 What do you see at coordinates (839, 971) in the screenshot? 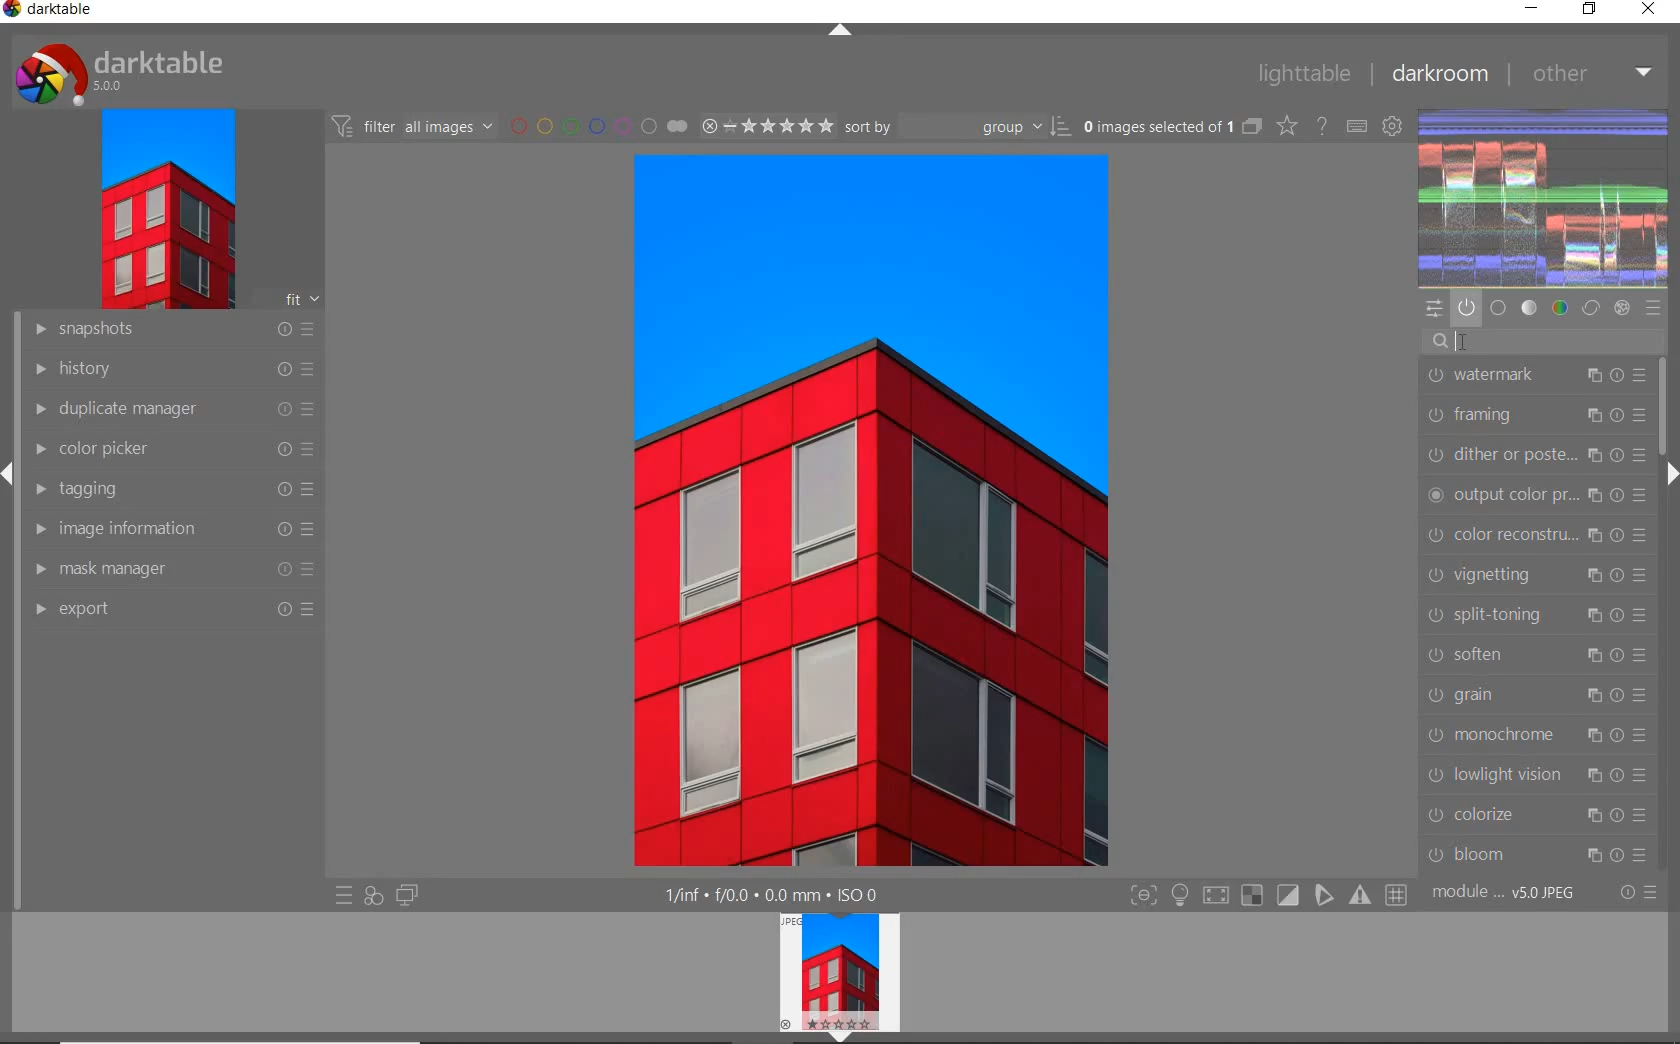
I see `image preview` at bounding box center [839, 971].